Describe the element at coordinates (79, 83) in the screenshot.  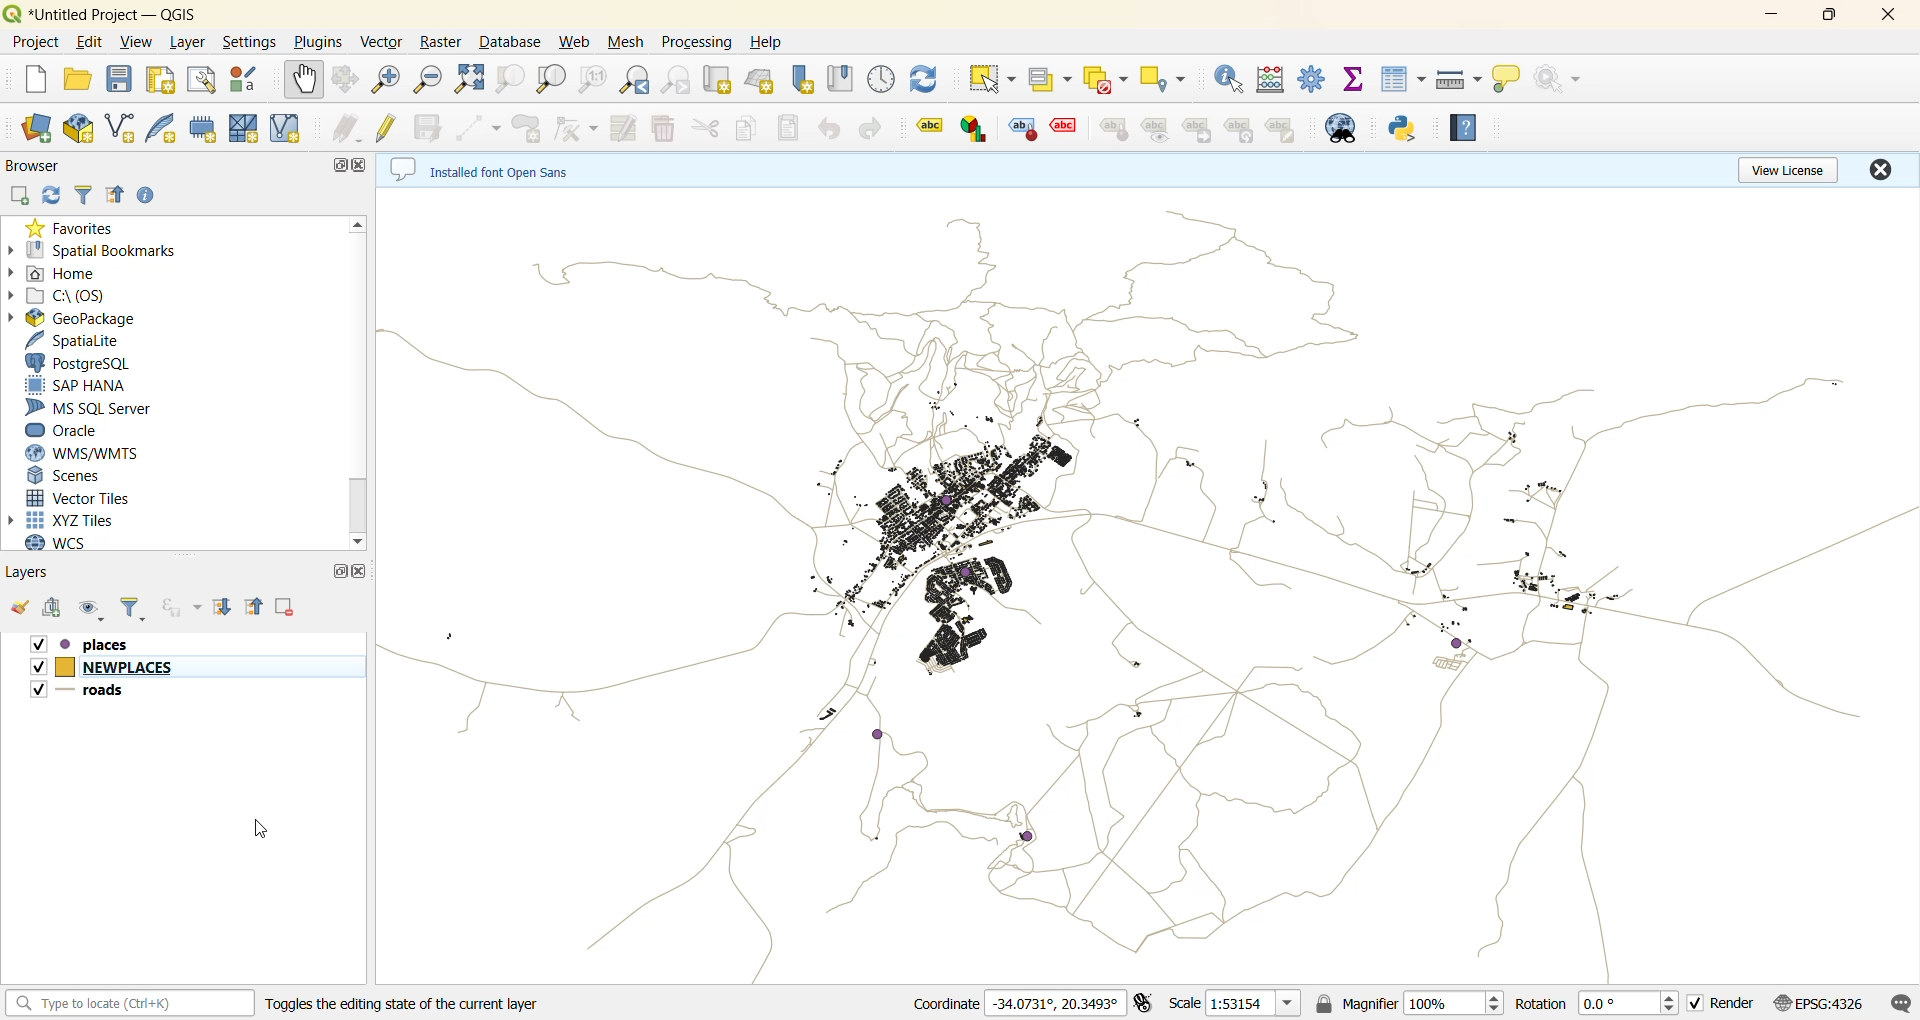
I see `open` at that location.